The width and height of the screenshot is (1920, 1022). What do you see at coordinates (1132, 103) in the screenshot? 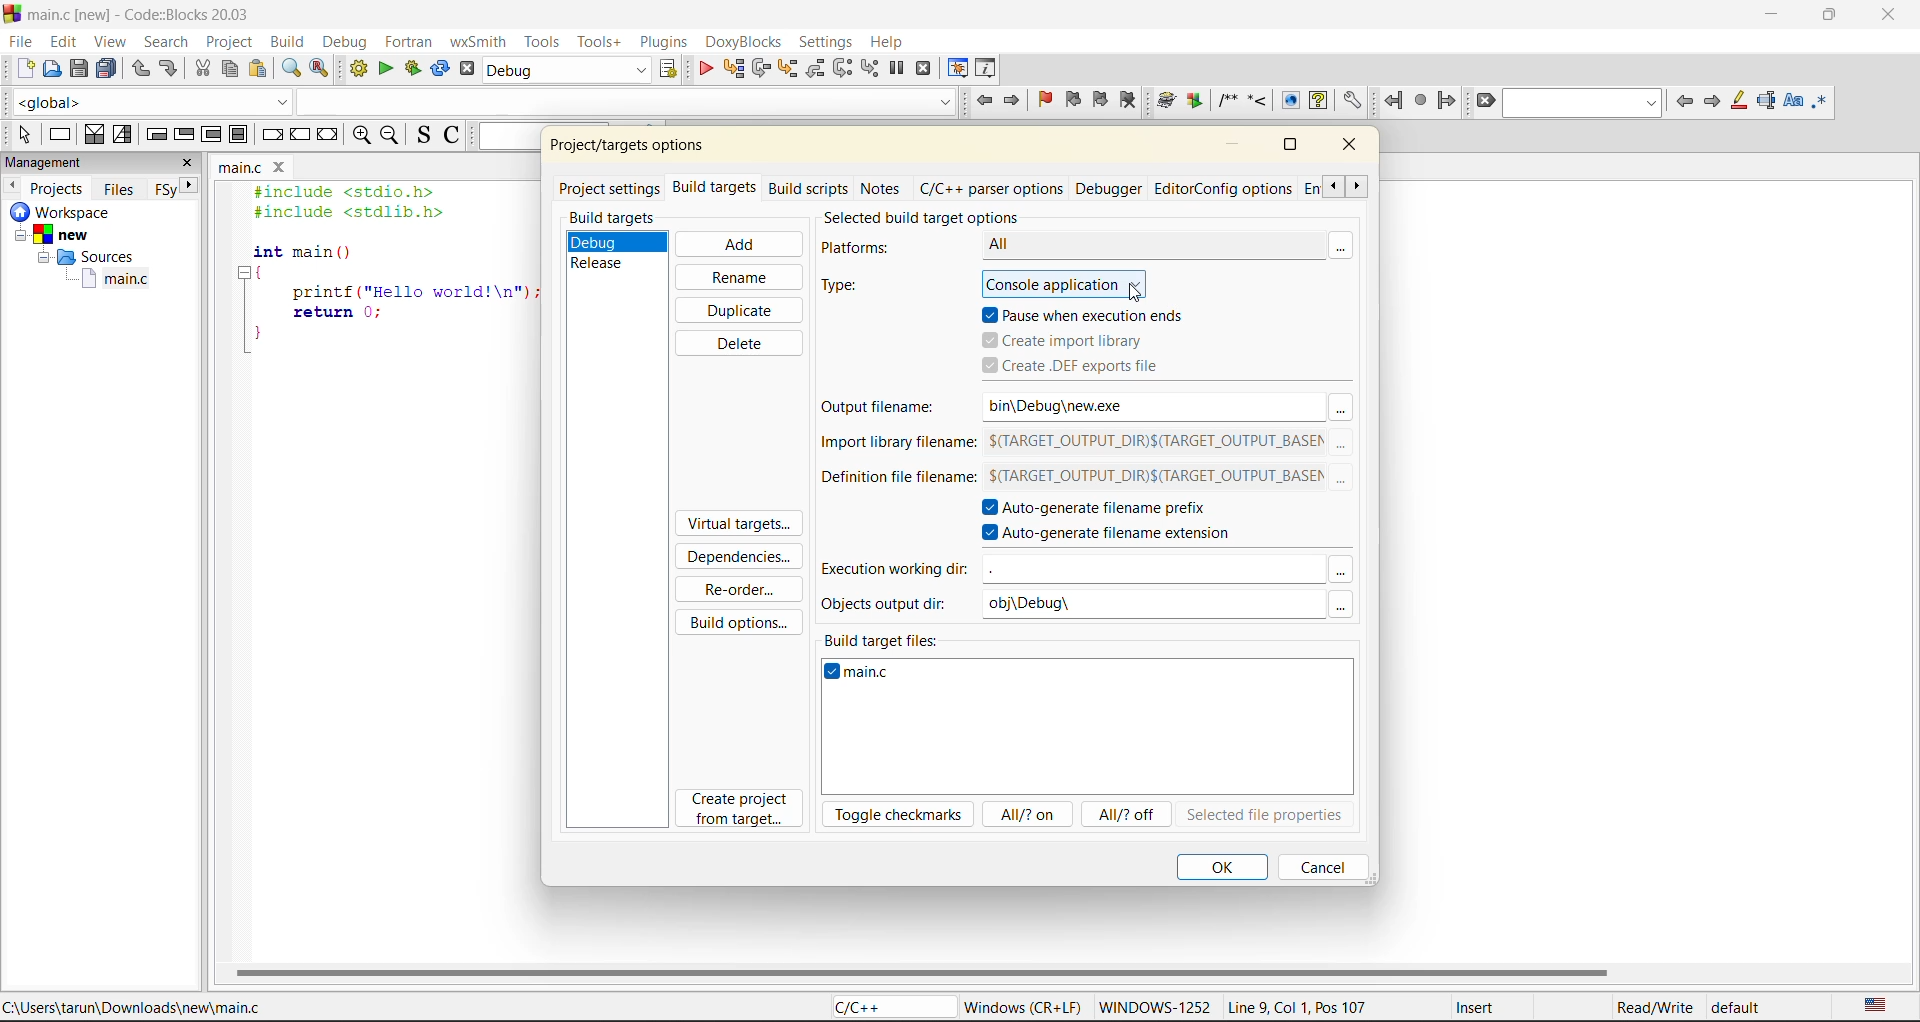
I see `clear bookmark` at bounding box center [1132, 103].